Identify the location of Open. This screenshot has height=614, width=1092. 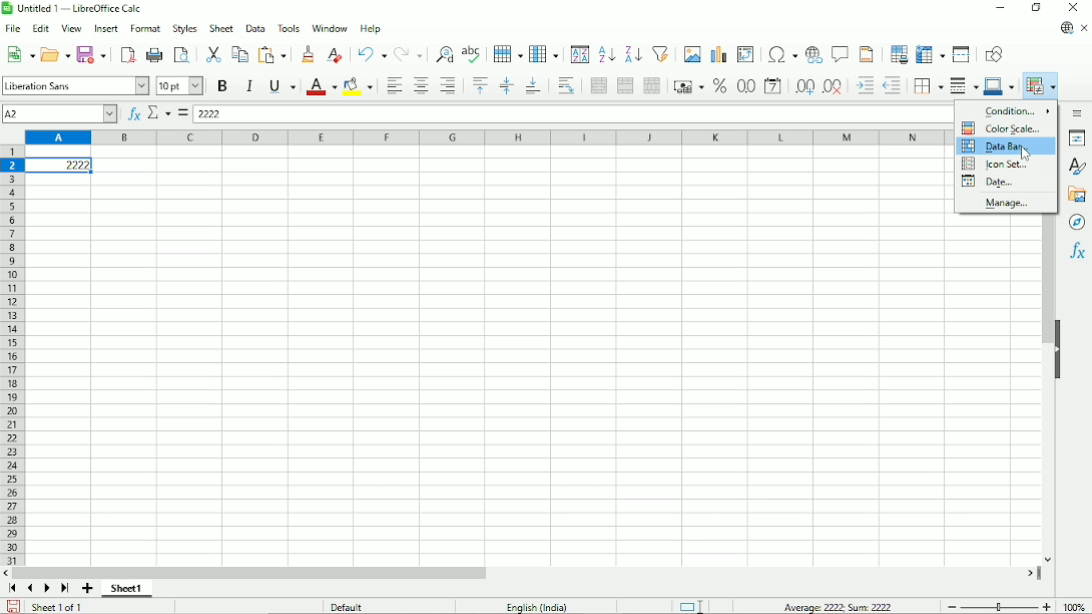
(56, 54).